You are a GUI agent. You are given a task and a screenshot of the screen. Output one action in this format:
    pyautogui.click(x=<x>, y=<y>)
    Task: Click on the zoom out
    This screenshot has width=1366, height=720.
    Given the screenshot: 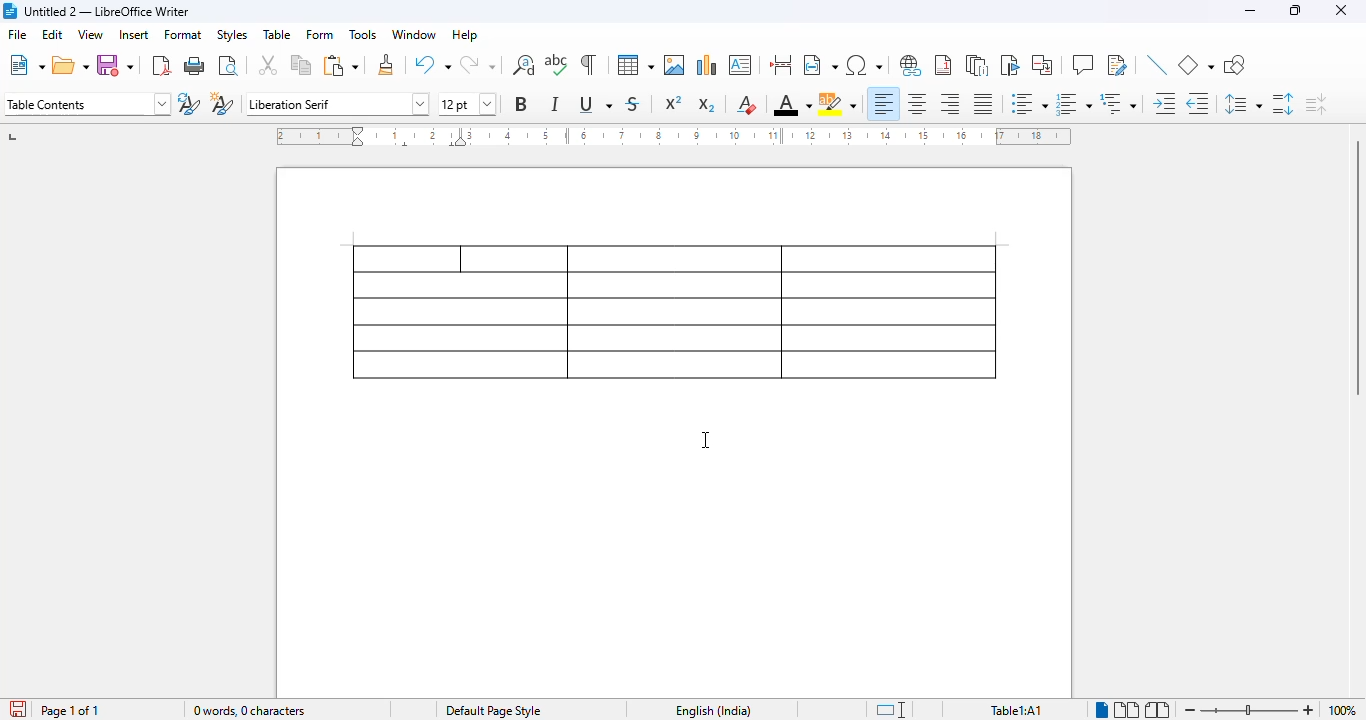 What is the action you would take?
    pyautogui.click(x=1190, y=710)
    